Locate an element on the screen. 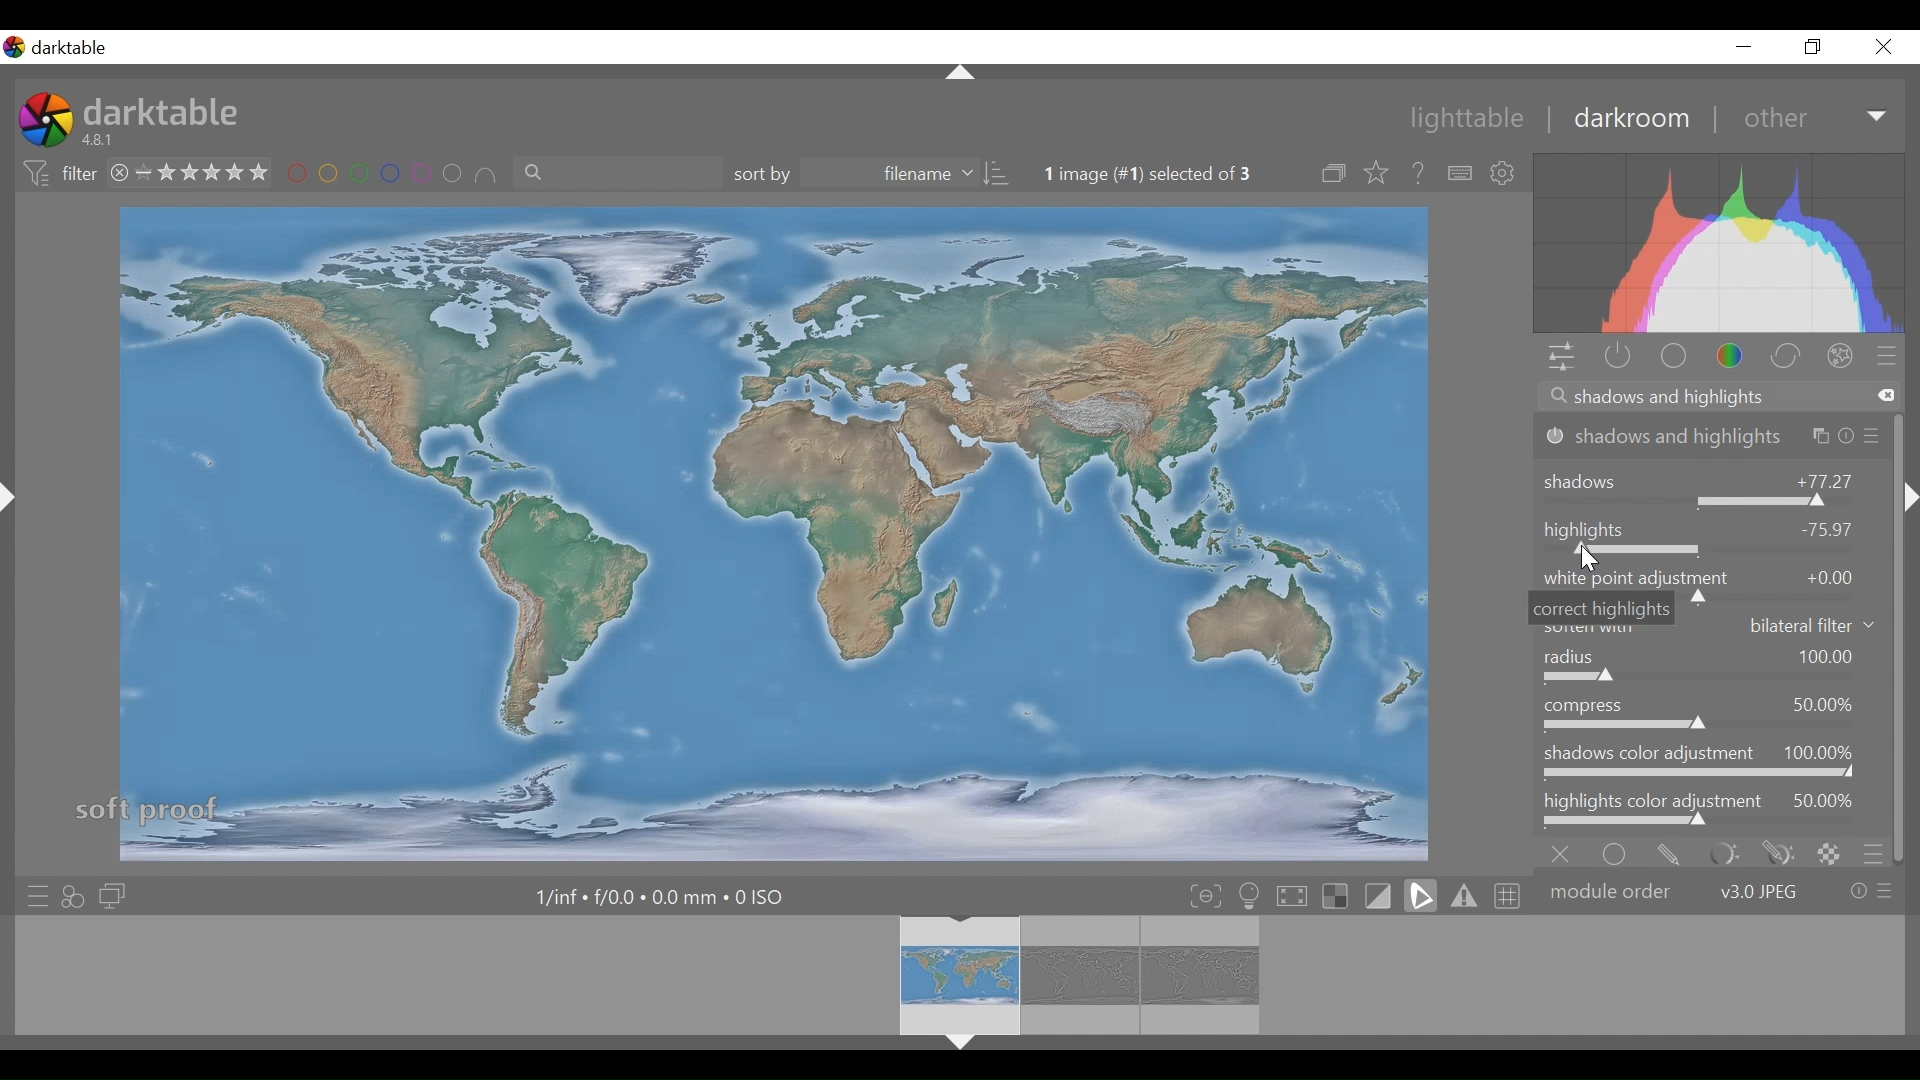 The image size is (1920, 1080). quick acces panel is located at coordinates (1561, 357).